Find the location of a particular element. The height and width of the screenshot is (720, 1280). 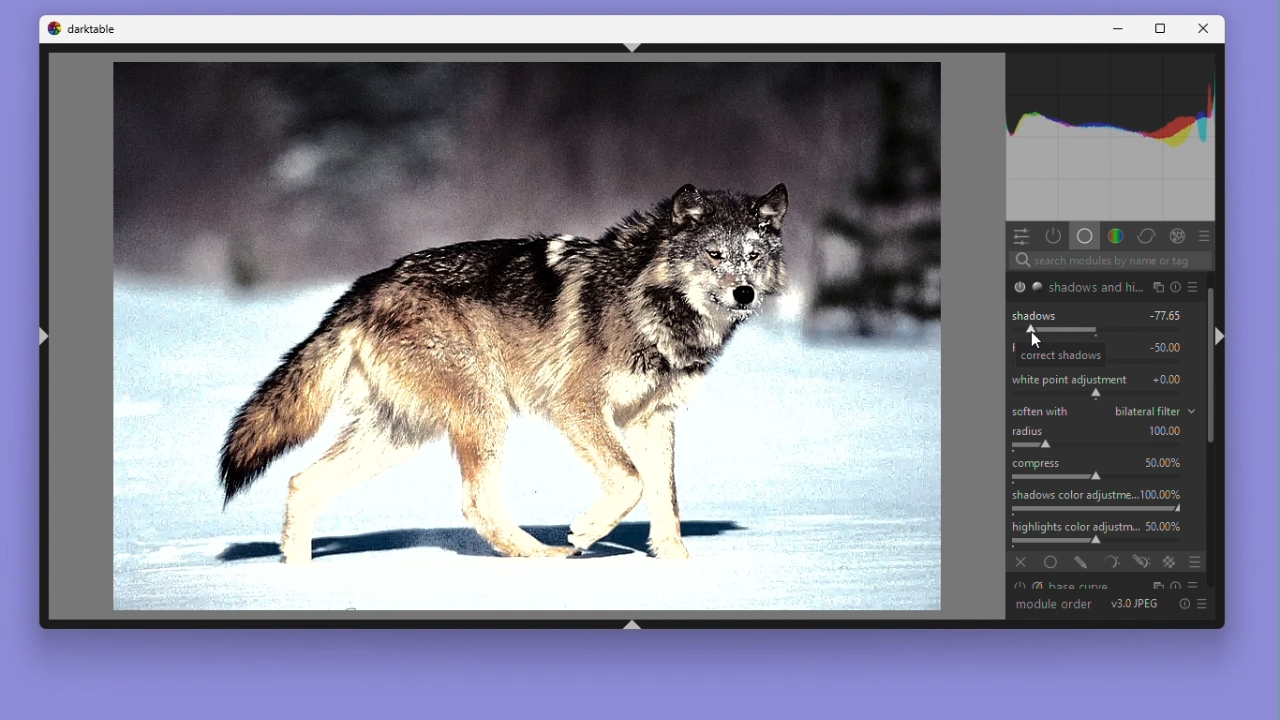

Soften with bilateral filter is located at coordinates (1037, 413).